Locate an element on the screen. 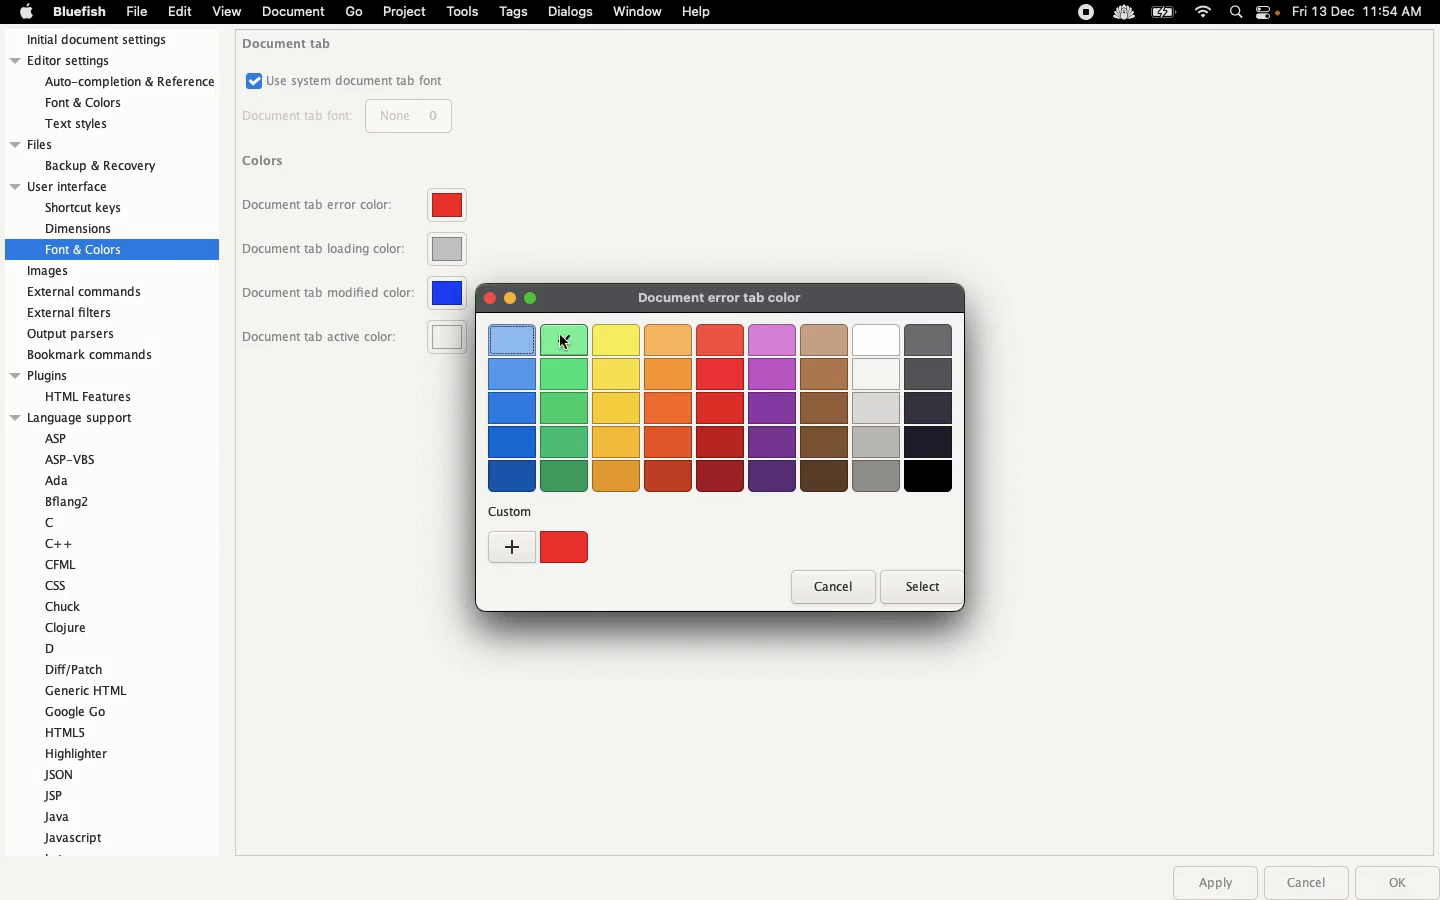 Image resolution: width=1440 pixels, height=900 pixels. Edit is located at coordinates (180, 11).